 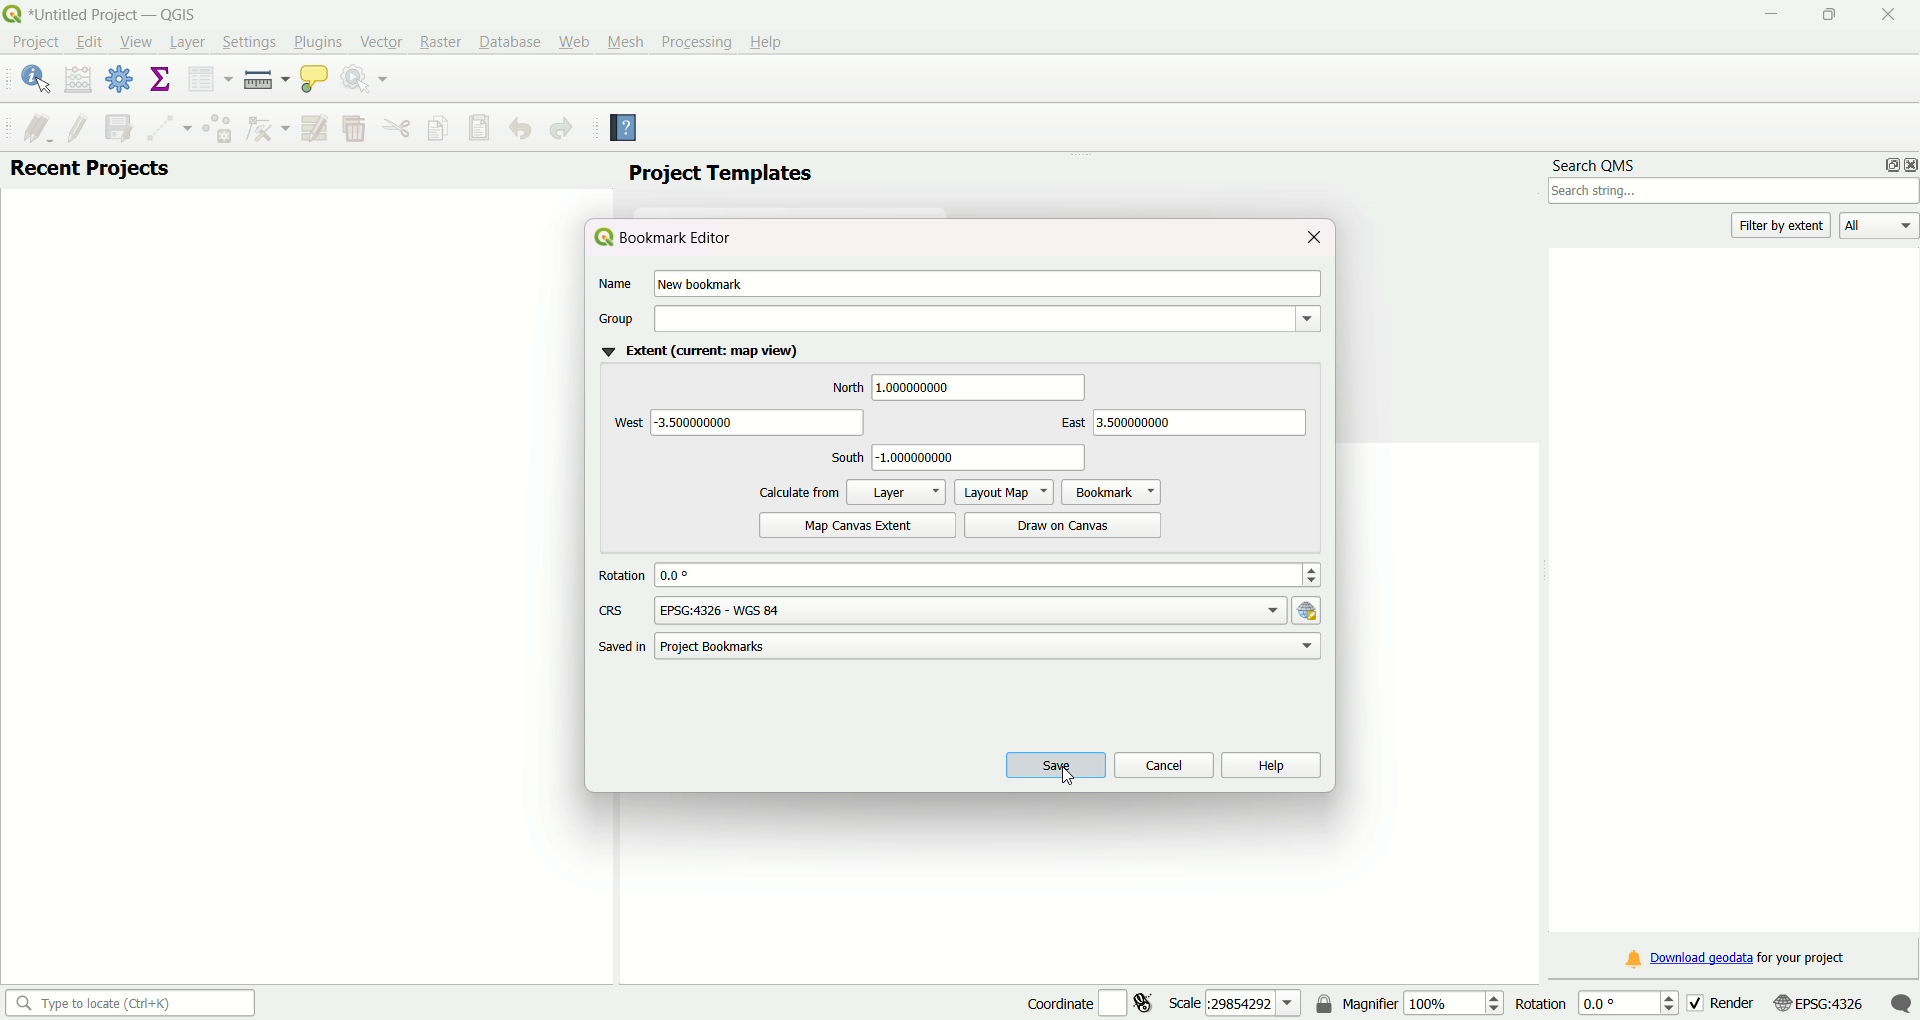 What do you see at coordinates (439, 42) in the screenshot?
I see `Raster` at bounding box center [439, 42].